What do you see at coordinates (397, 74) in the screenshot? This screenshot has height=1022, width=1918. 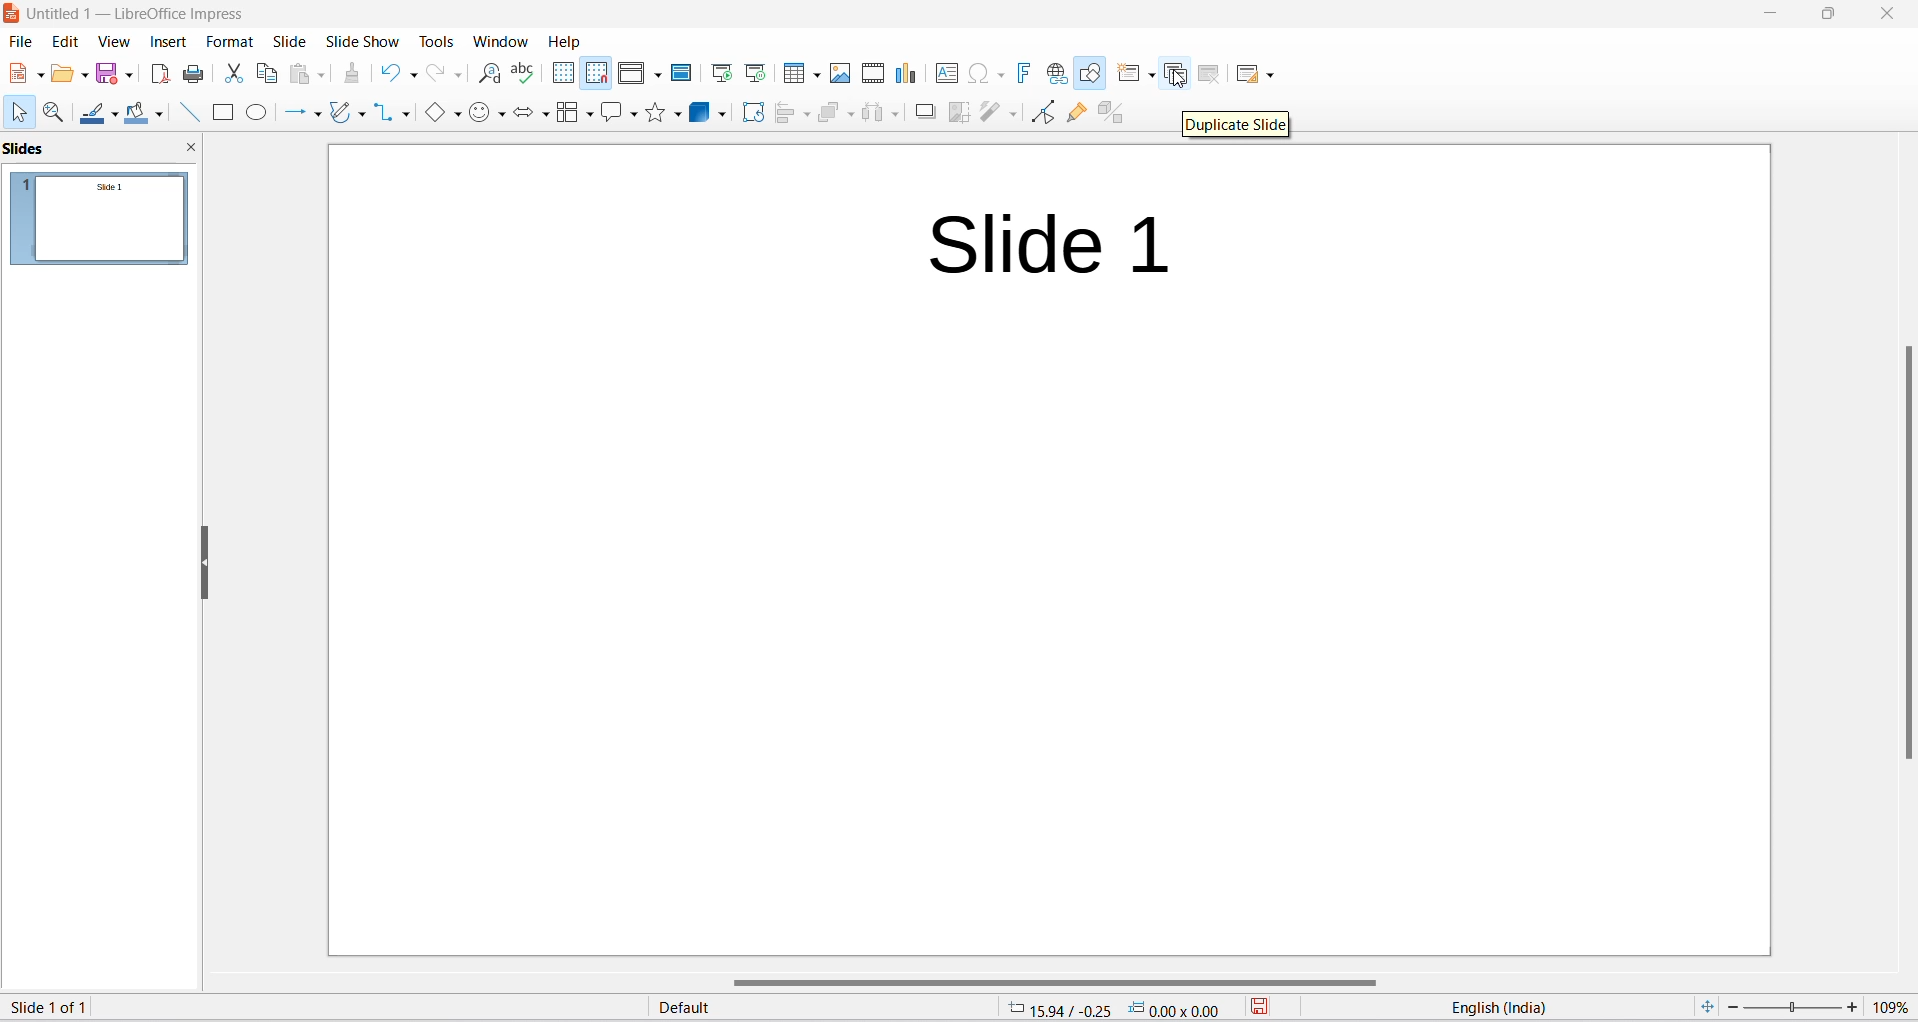 I see `undo` at bounding box center [397, 74].